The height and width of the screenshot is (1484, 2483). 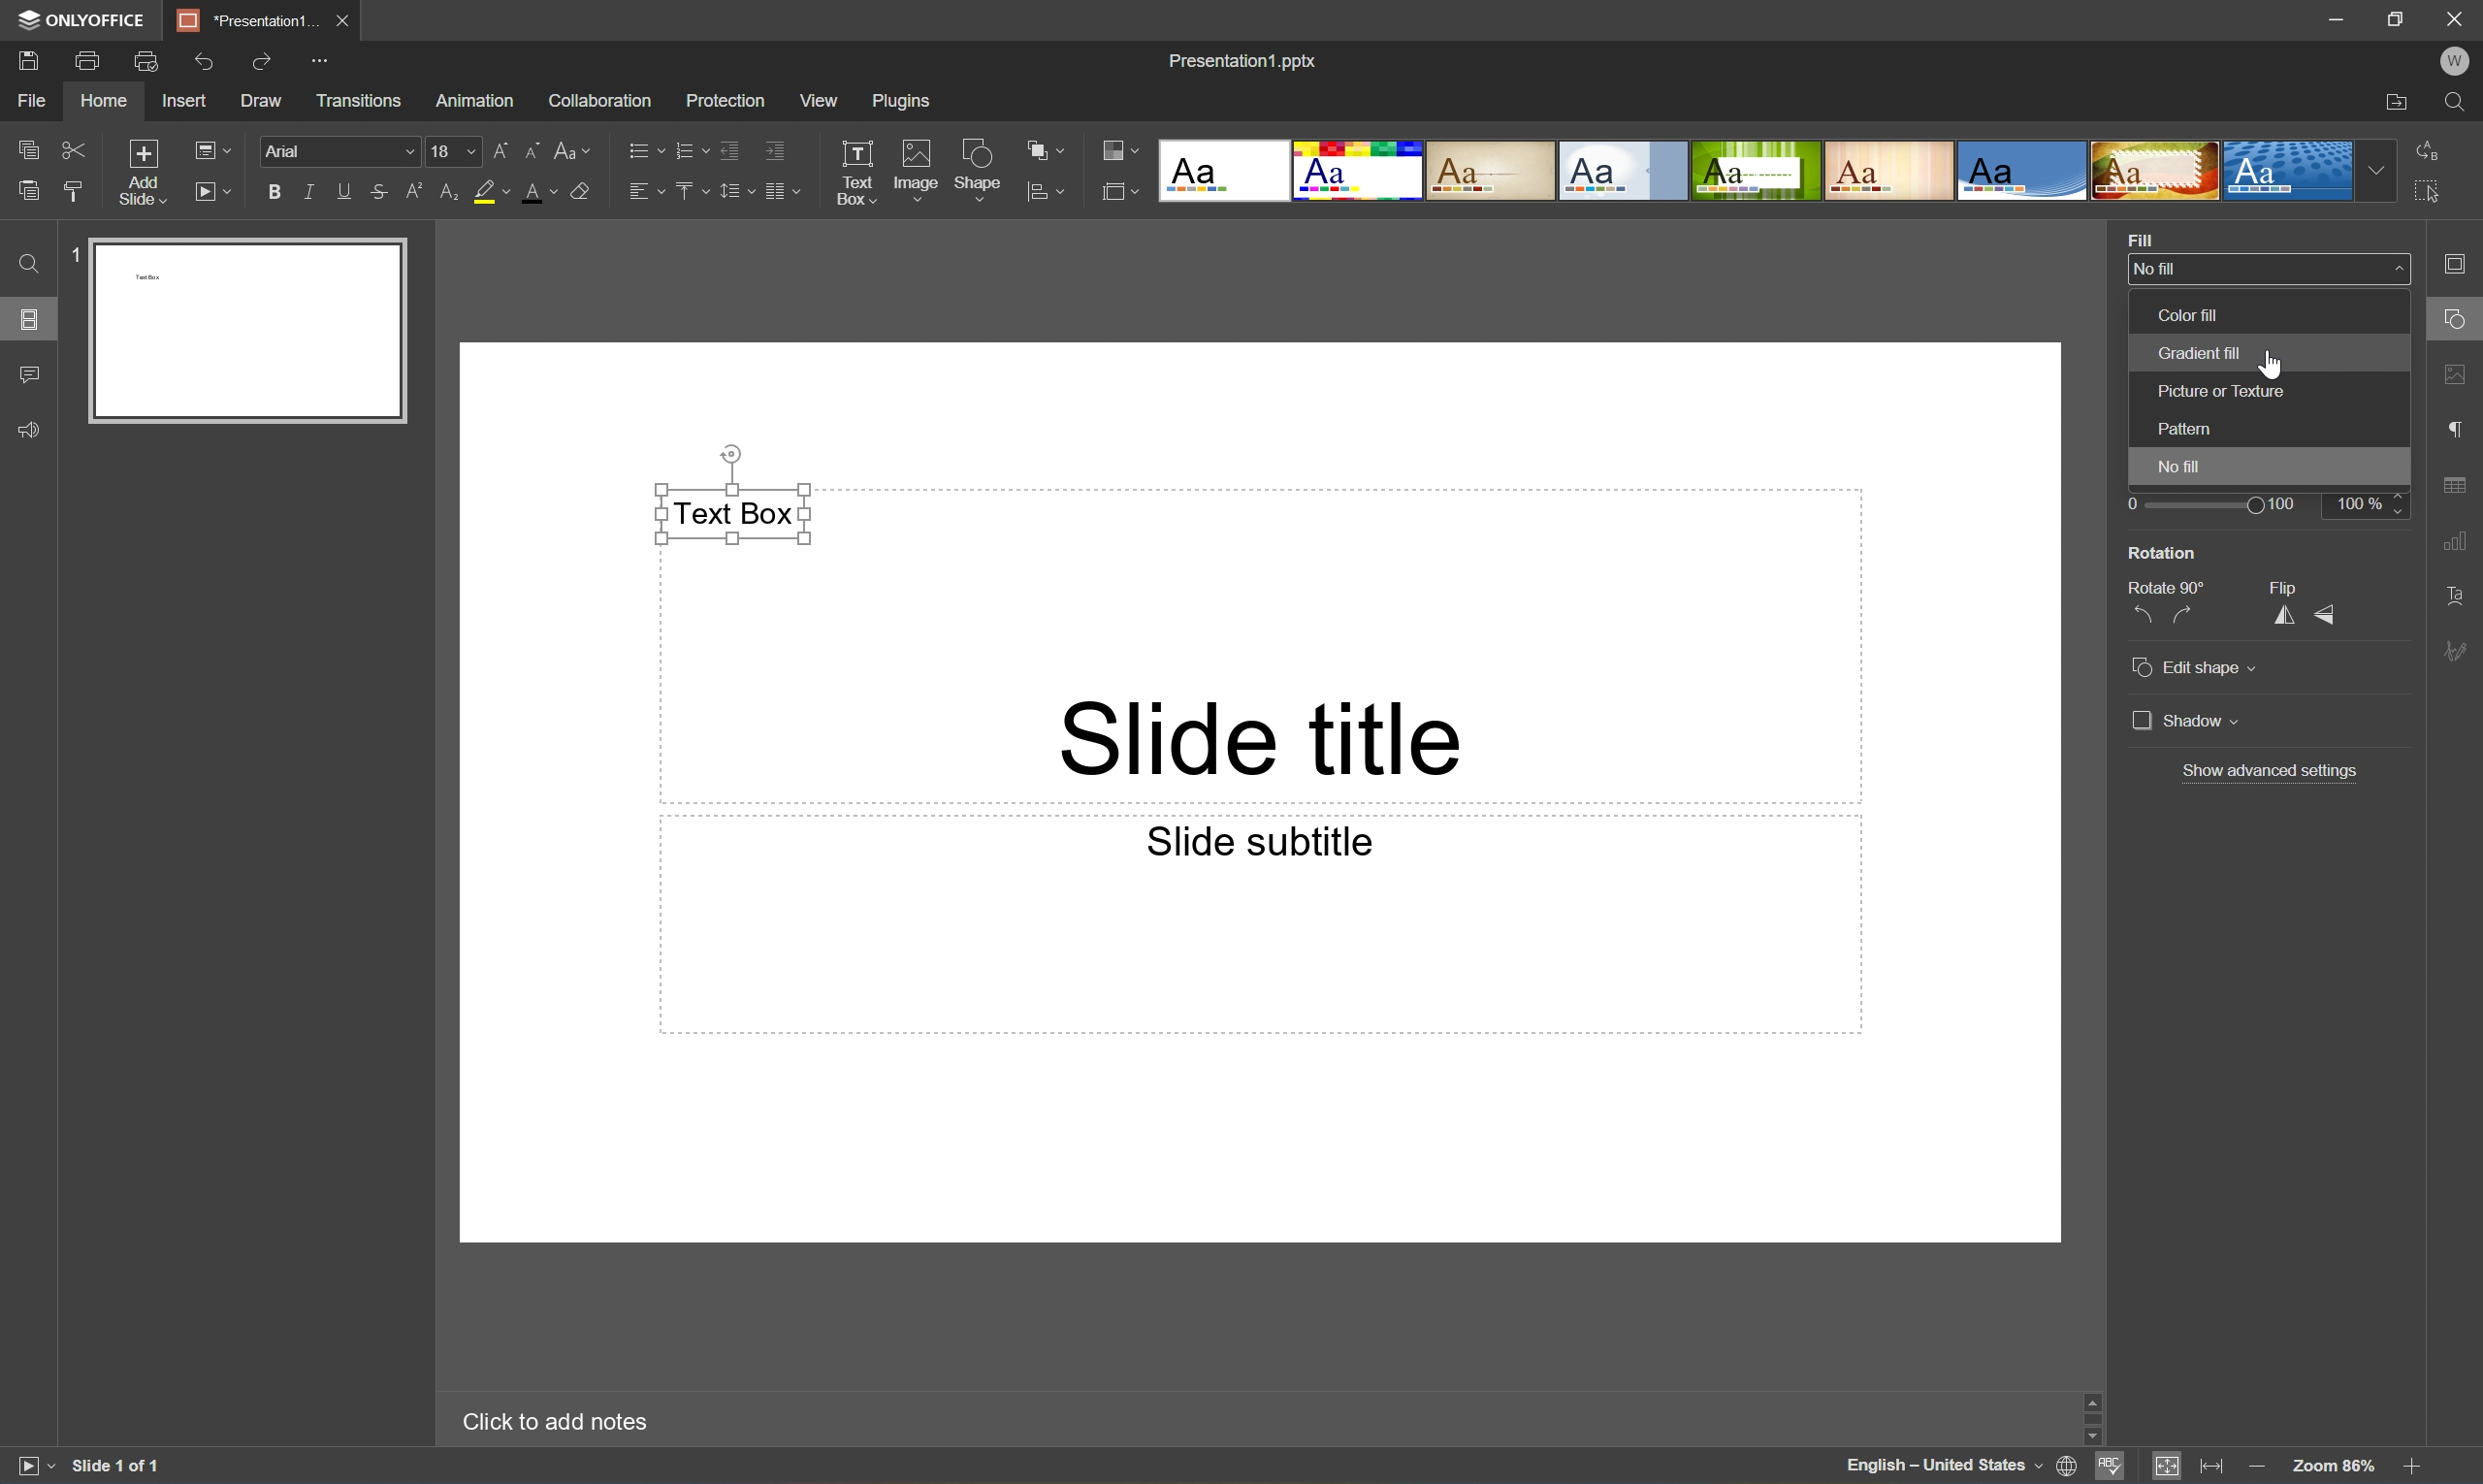 What do you see at coordinates (2188, 616) in the screenshot?
I see `Rotate 90° clockwise` at bounding box center [2188, 616].